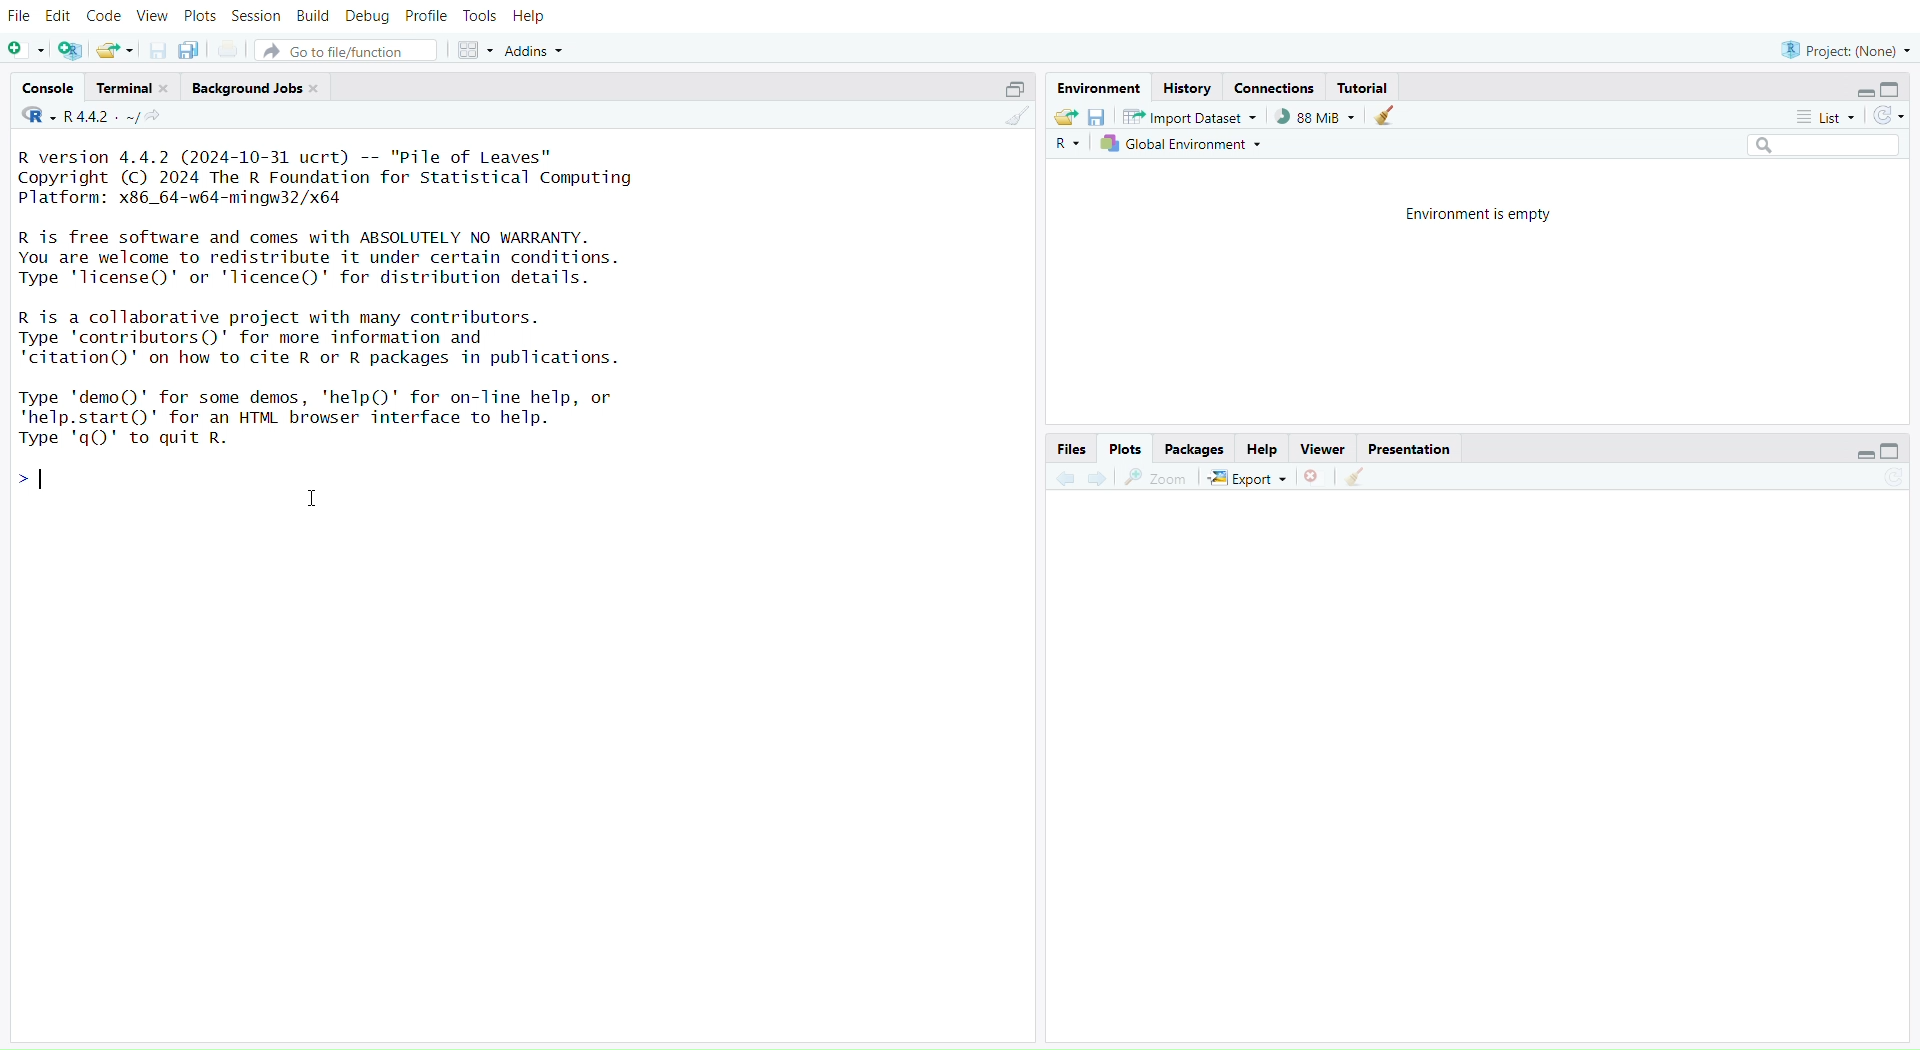 This screenshot has width=1920, height=1050. What do you see at coordinates (1066, 119) in the screenshot?
I see `load workspace` at bounding box center [1066, 119].